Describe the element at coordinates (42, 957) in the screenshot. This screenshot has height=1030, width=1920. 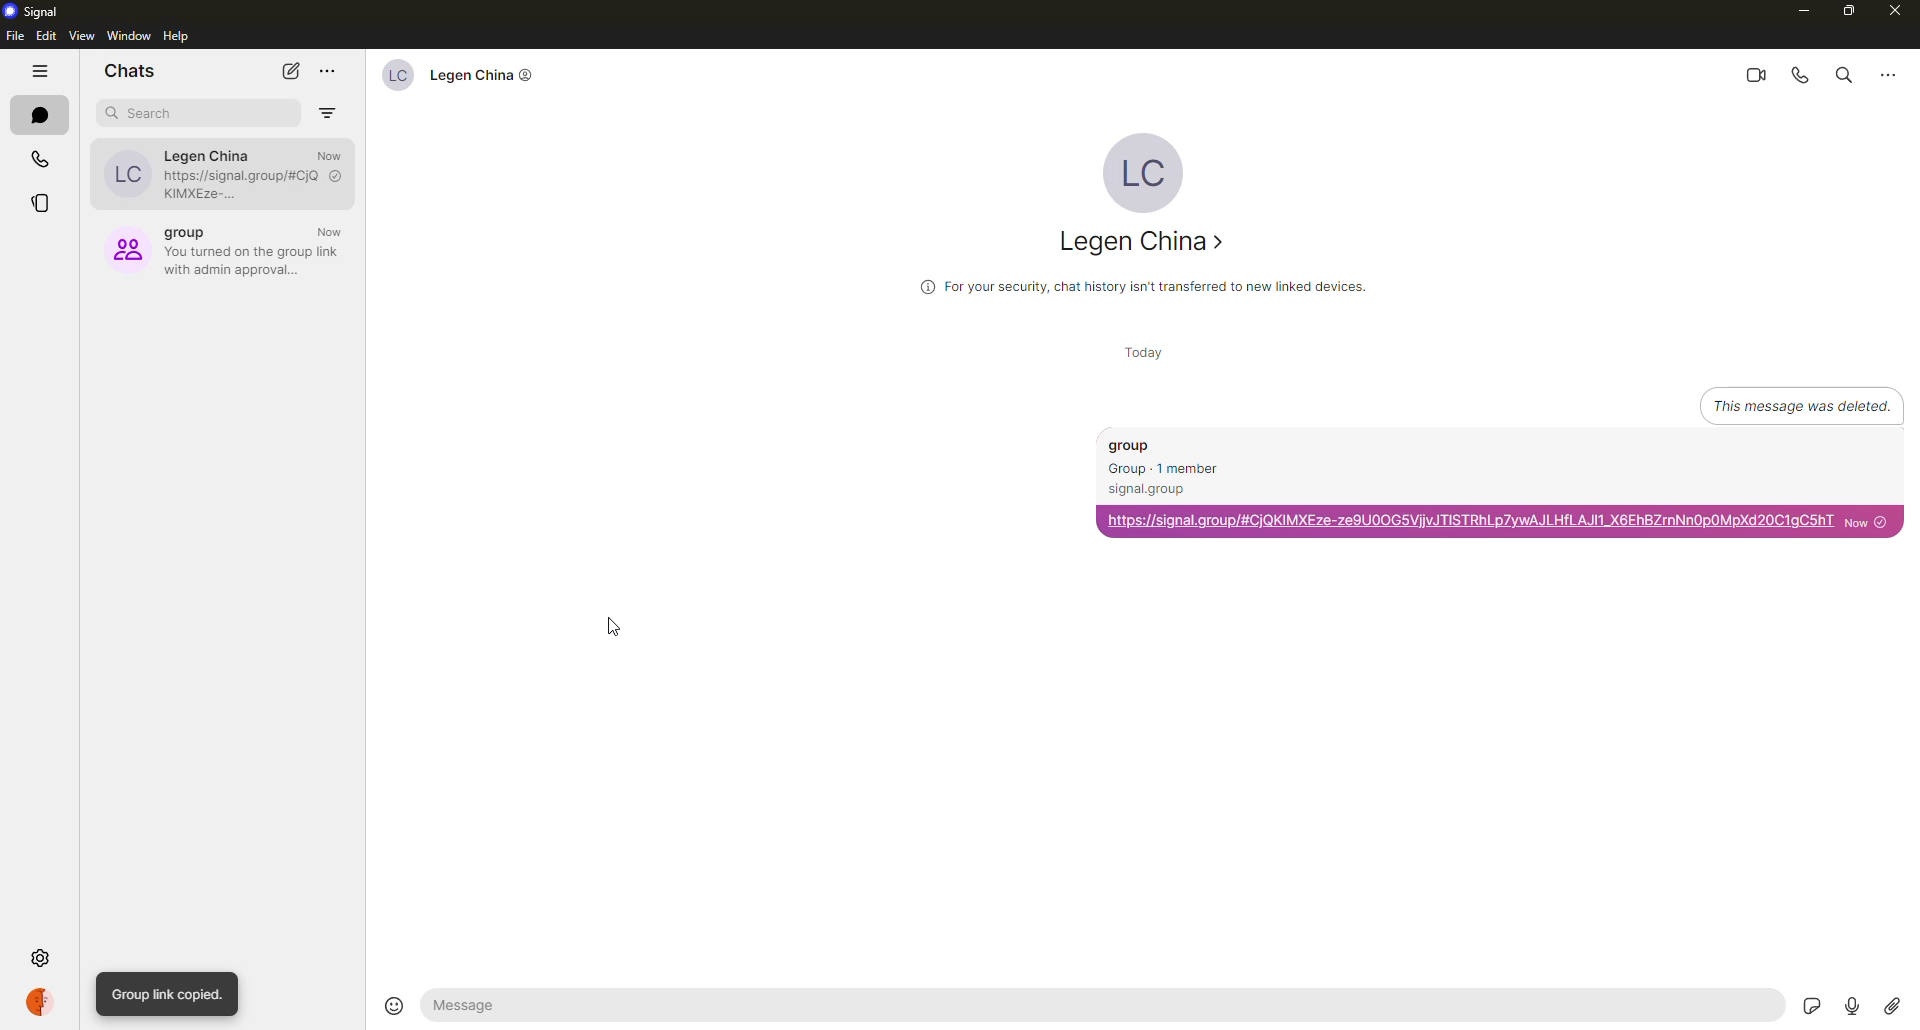
I see `settings` at that location.